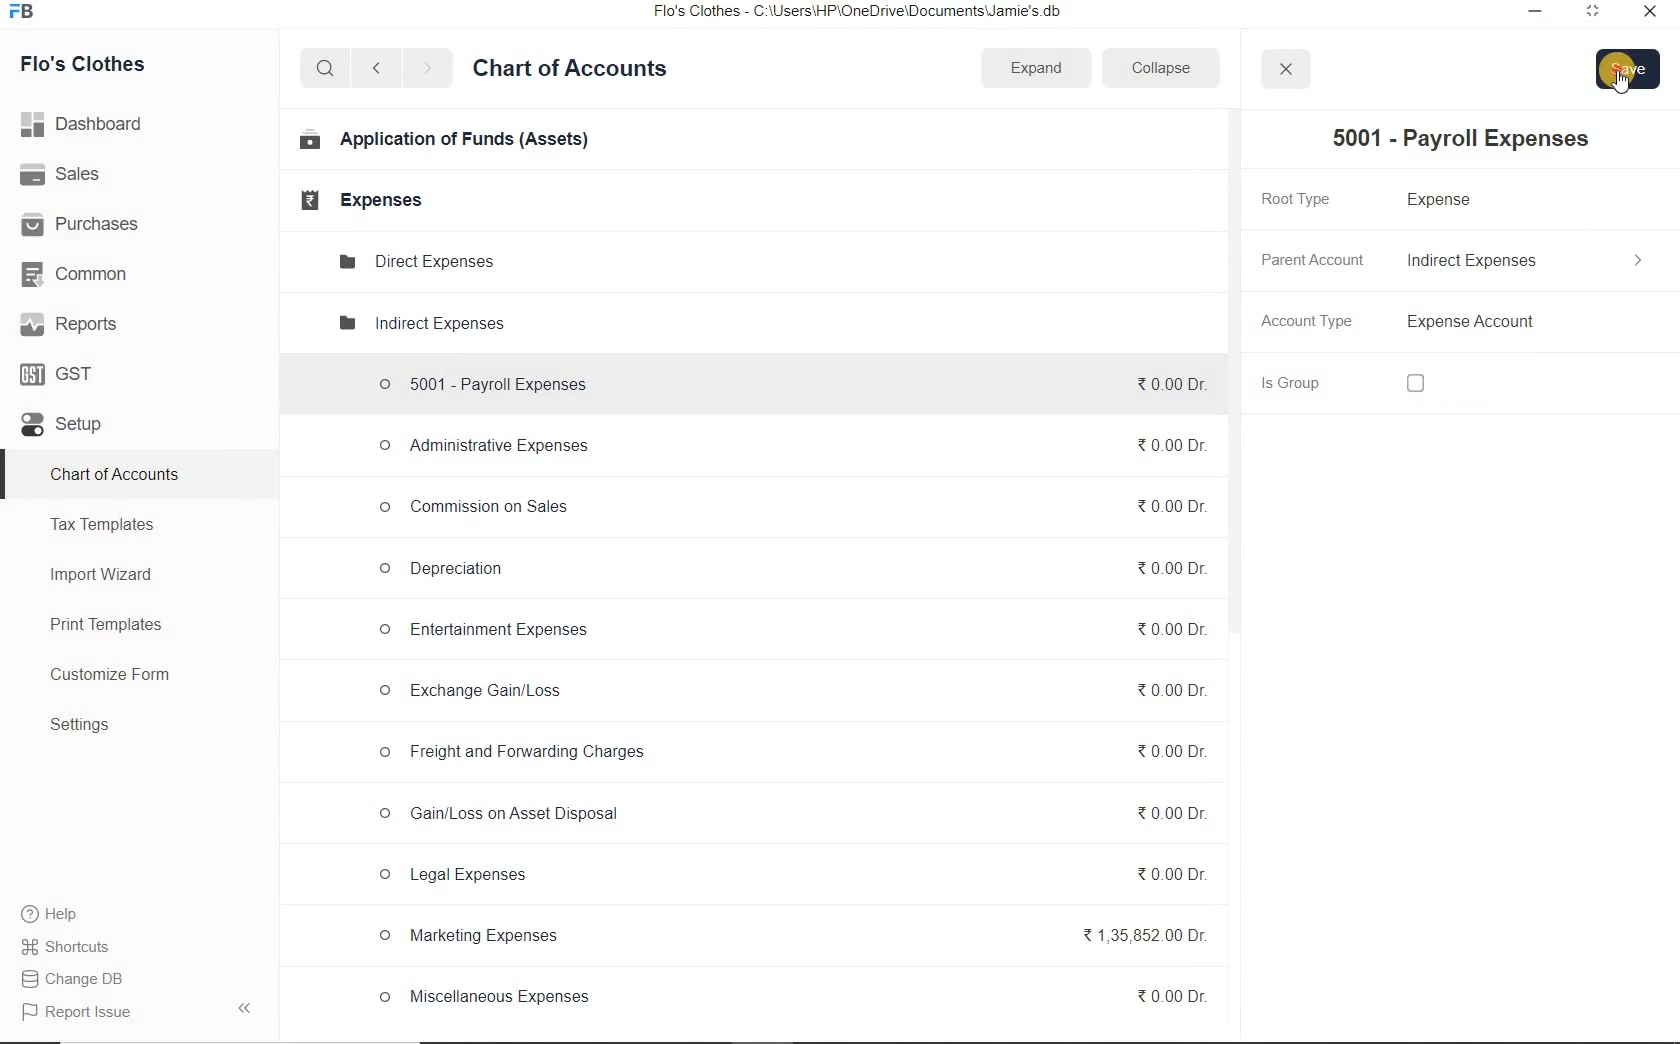 The image size is (1680, 1044). I want to click on close, so click(1284, 69).